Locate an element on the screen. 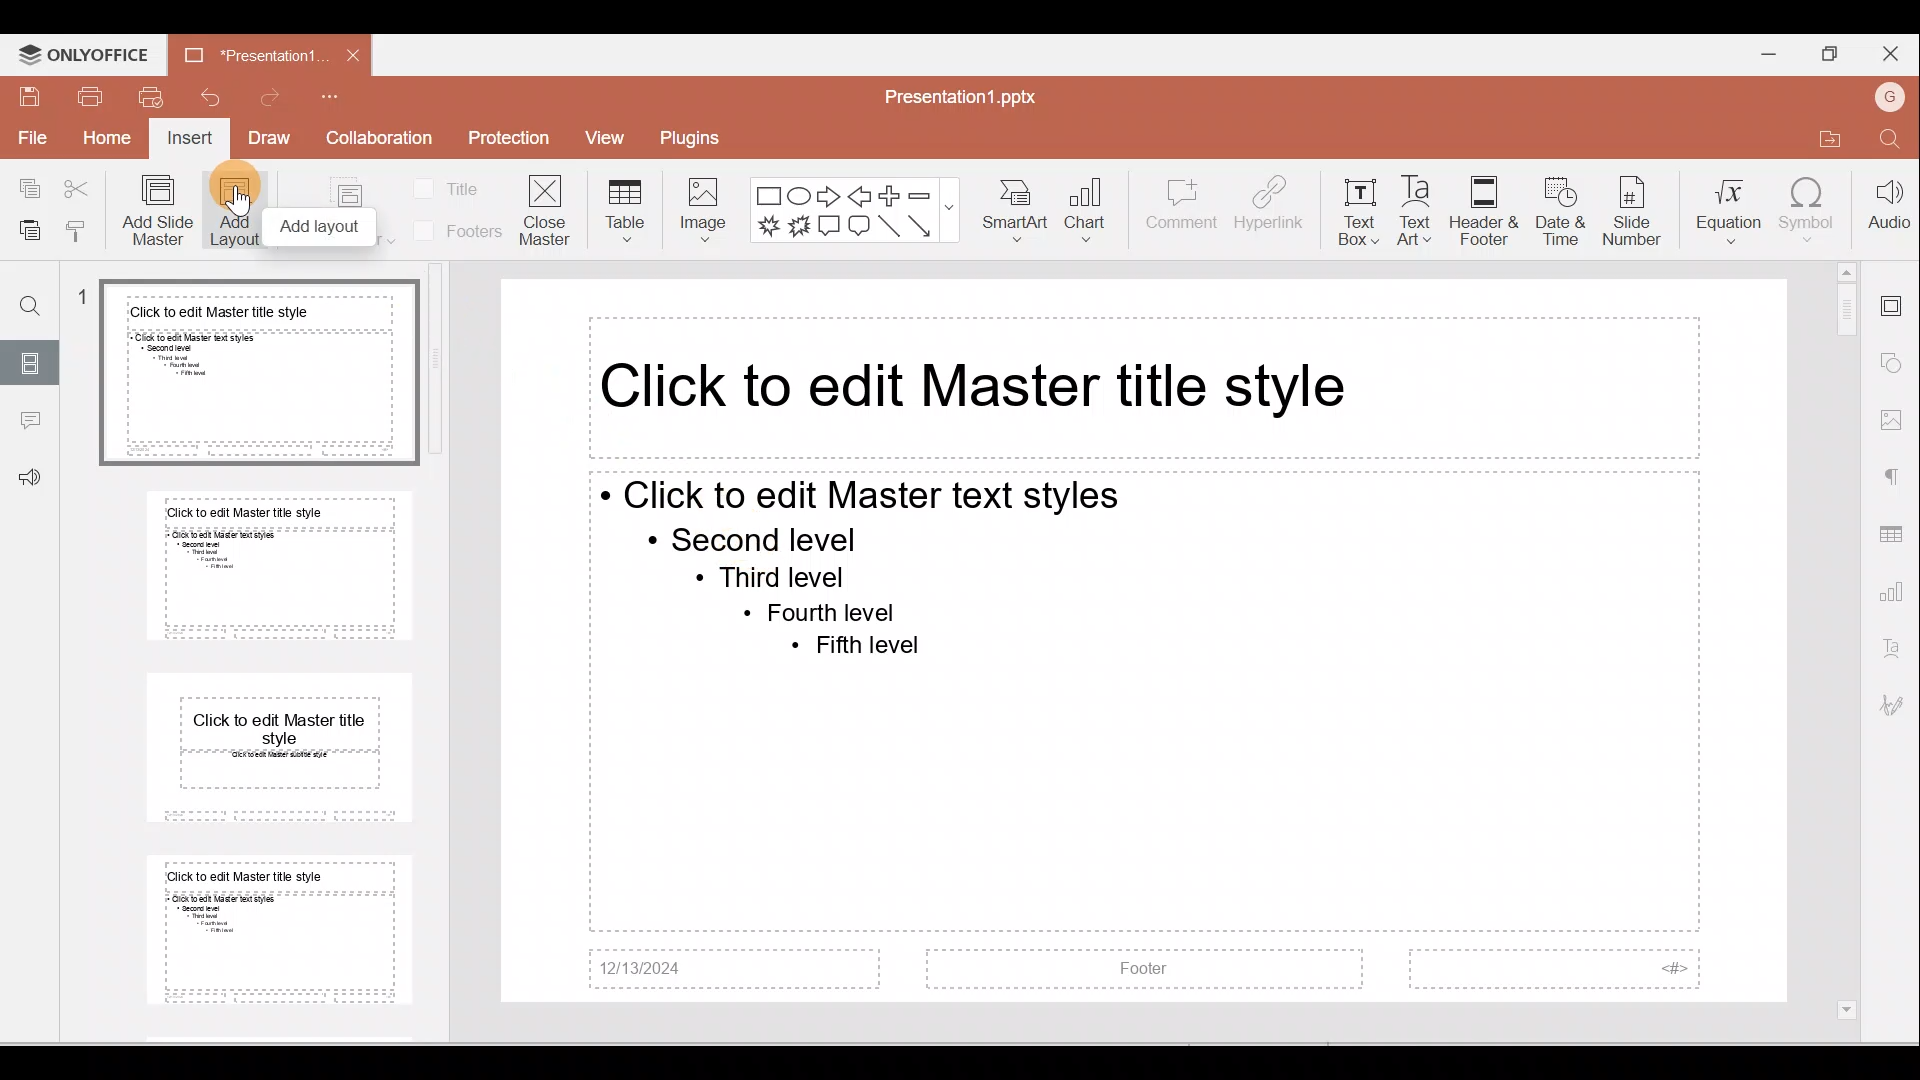 This screenshot has width=1920, height=1080. Document name is located at coordinates (961, 92).